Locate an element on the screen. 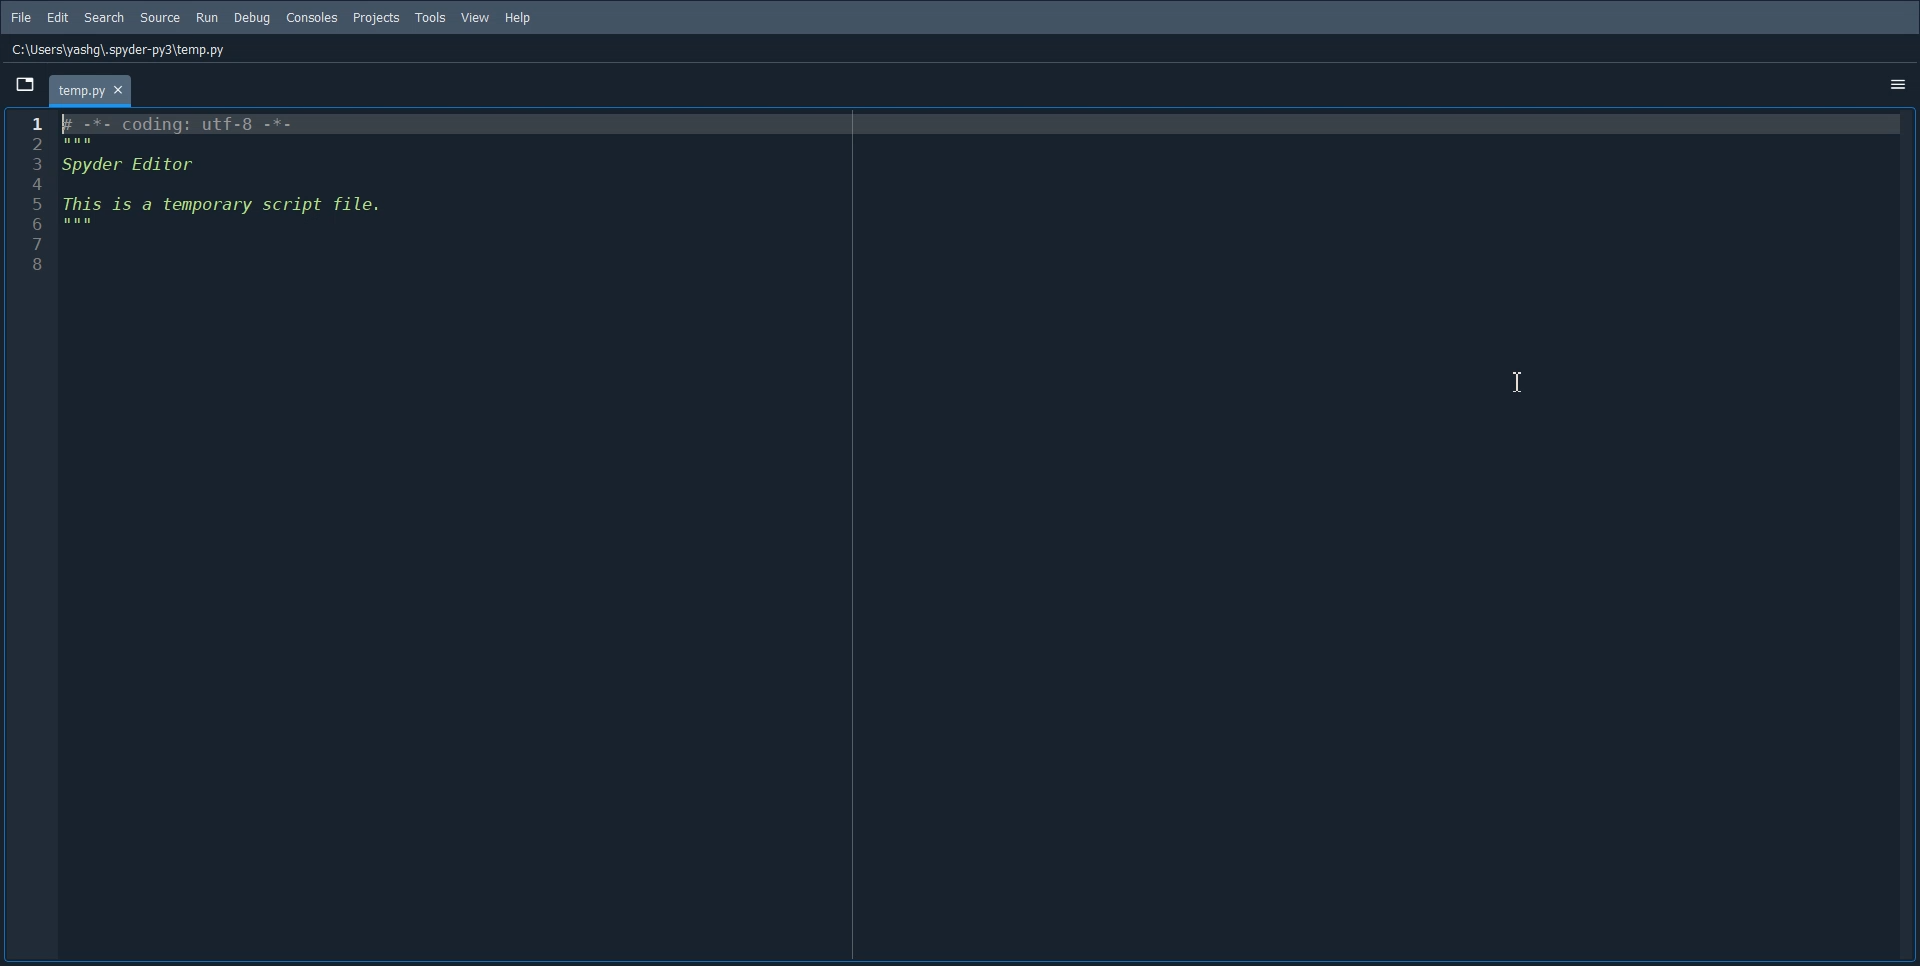 The image size is (1920, 966). Text Cursor is located at coordinates (1517, 380).